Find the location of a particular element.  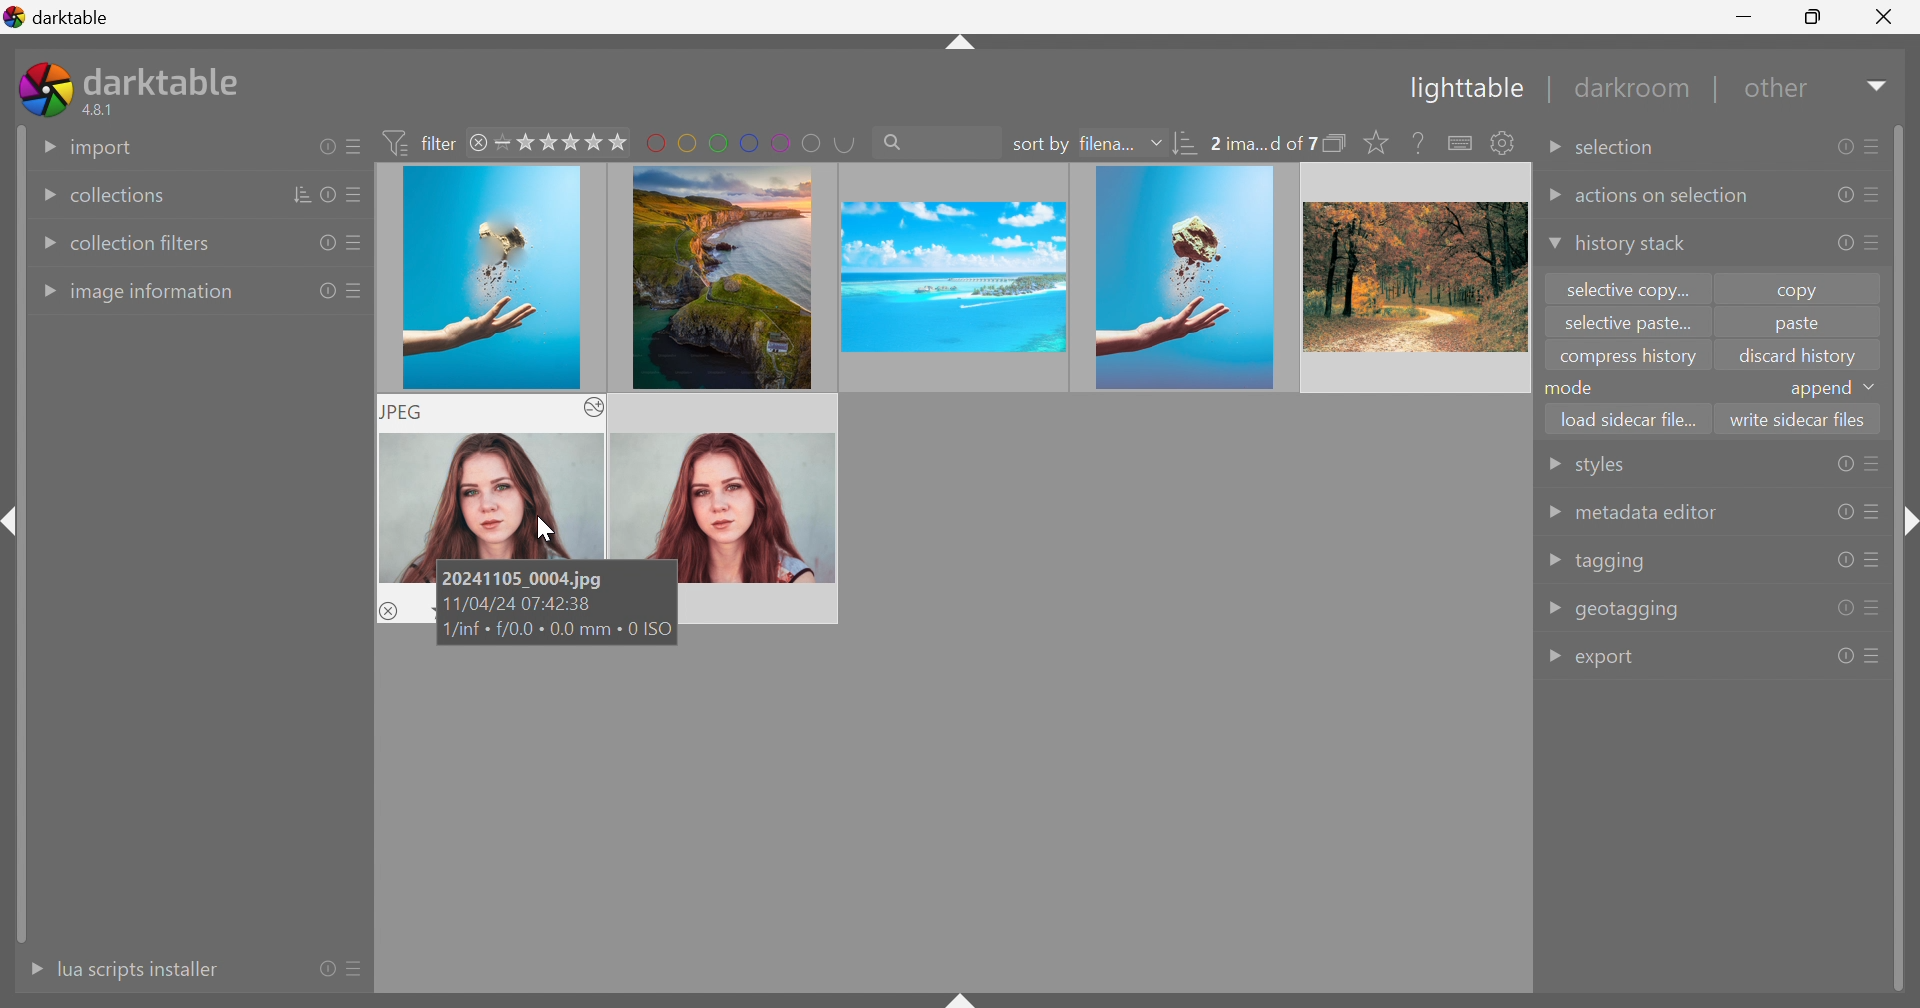

presets is located at coordinates (1877, 241).